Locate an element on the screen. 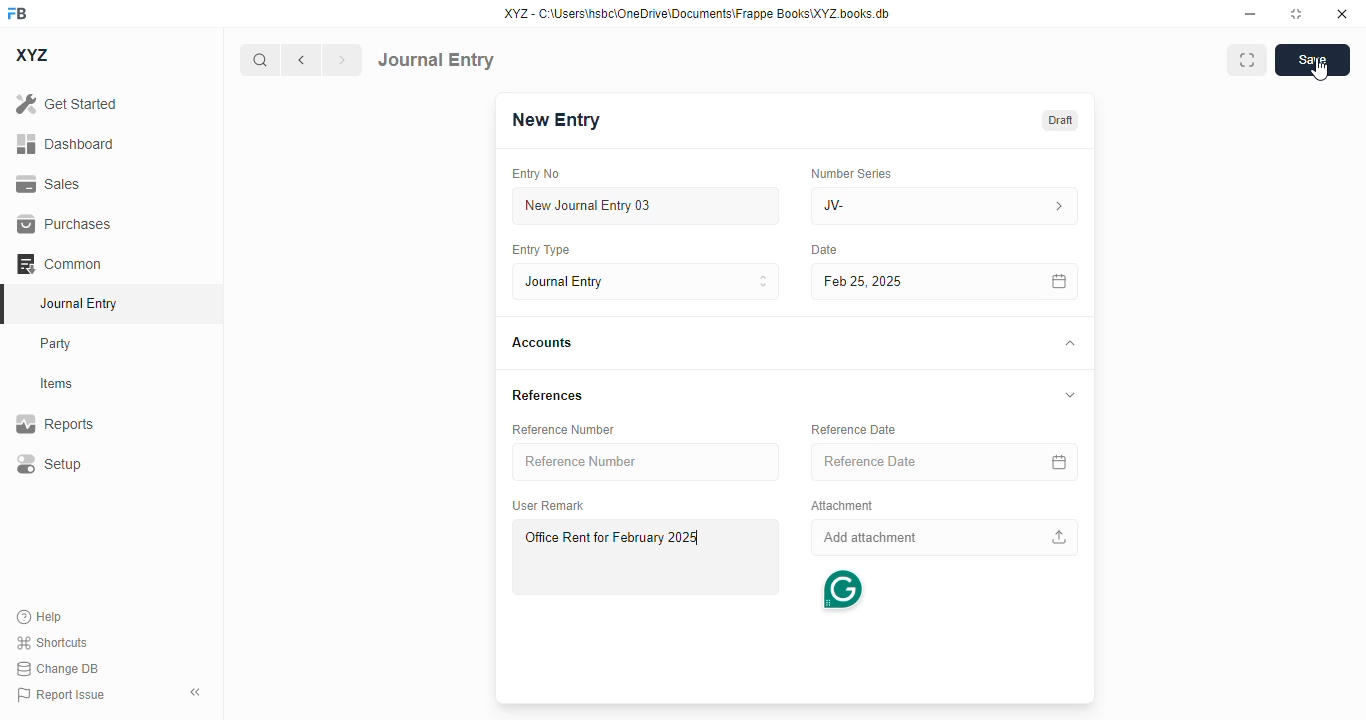 Image resolution: width=1366 pixels, height=720 pixels. date is located at coordinates (821, 250).